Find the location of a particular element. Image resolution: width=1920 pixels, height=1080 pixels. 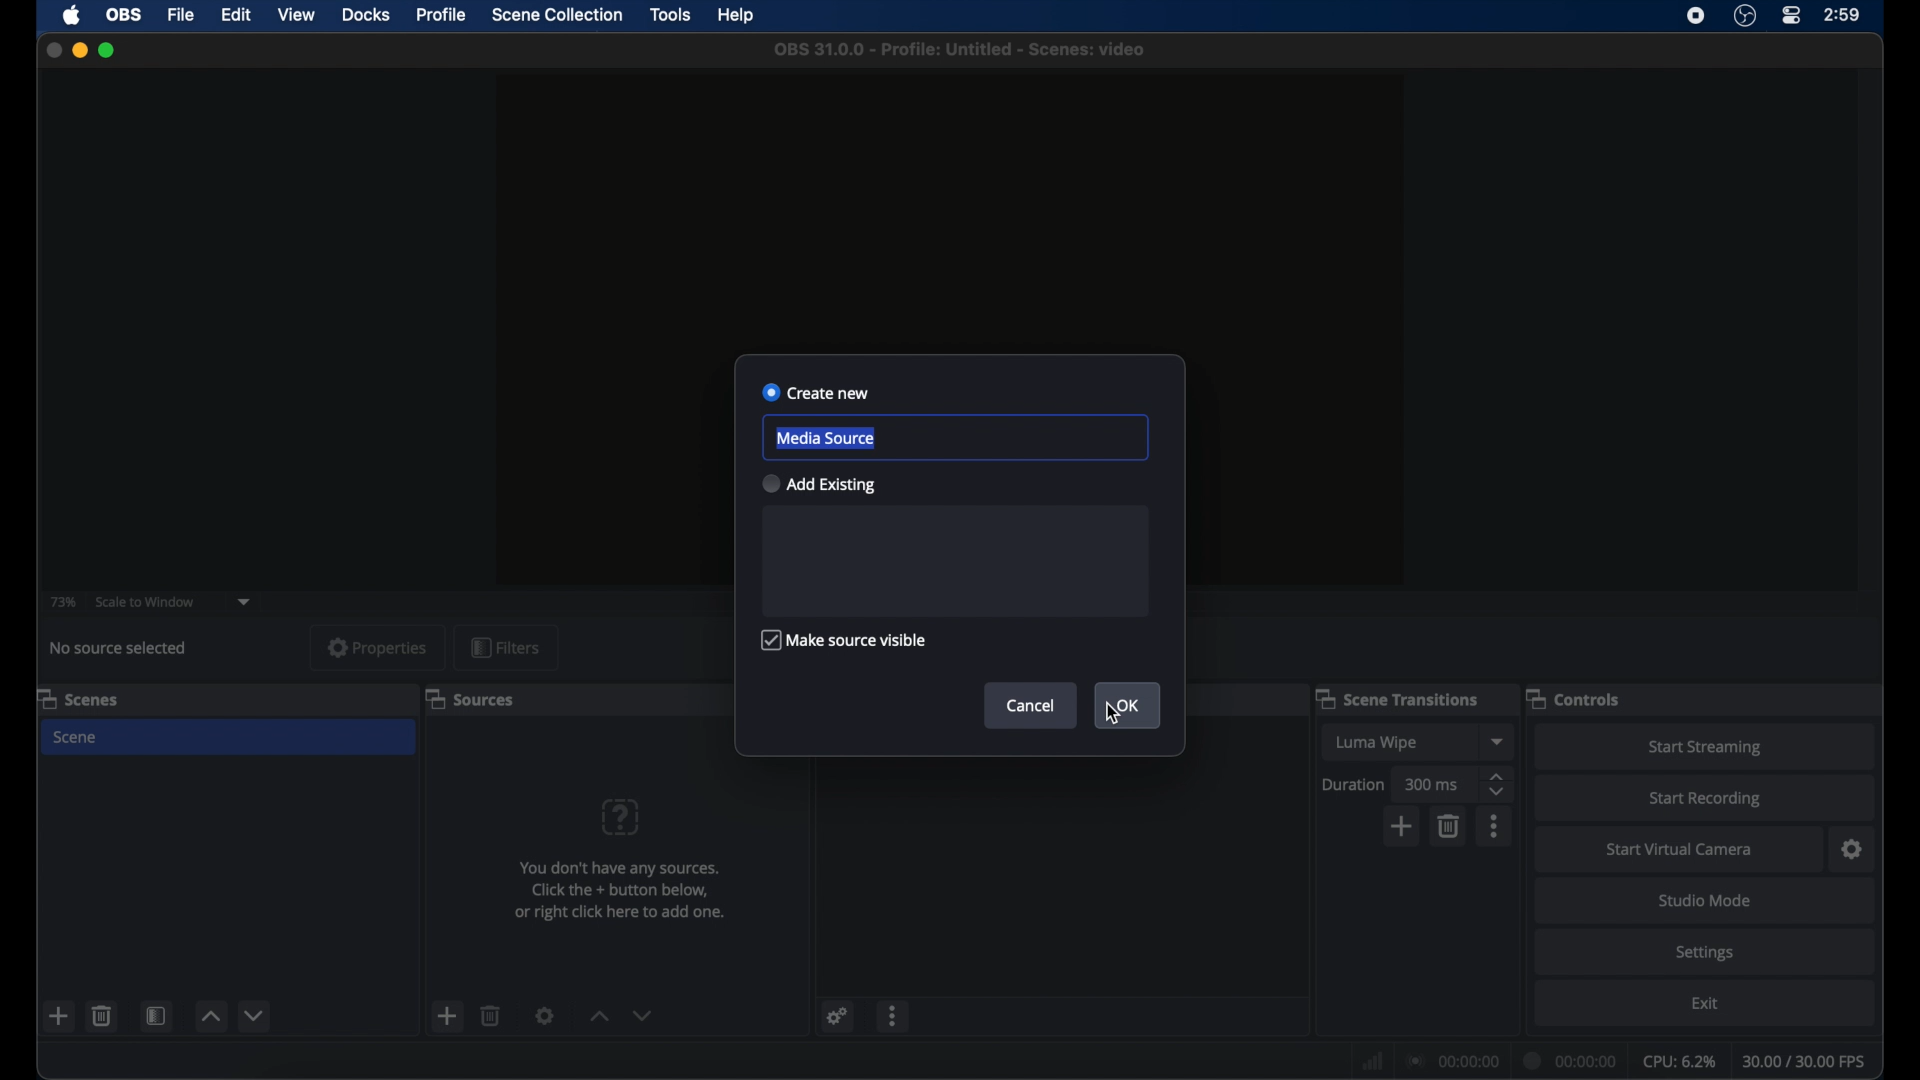

filters is located at coordinates (505, 647).